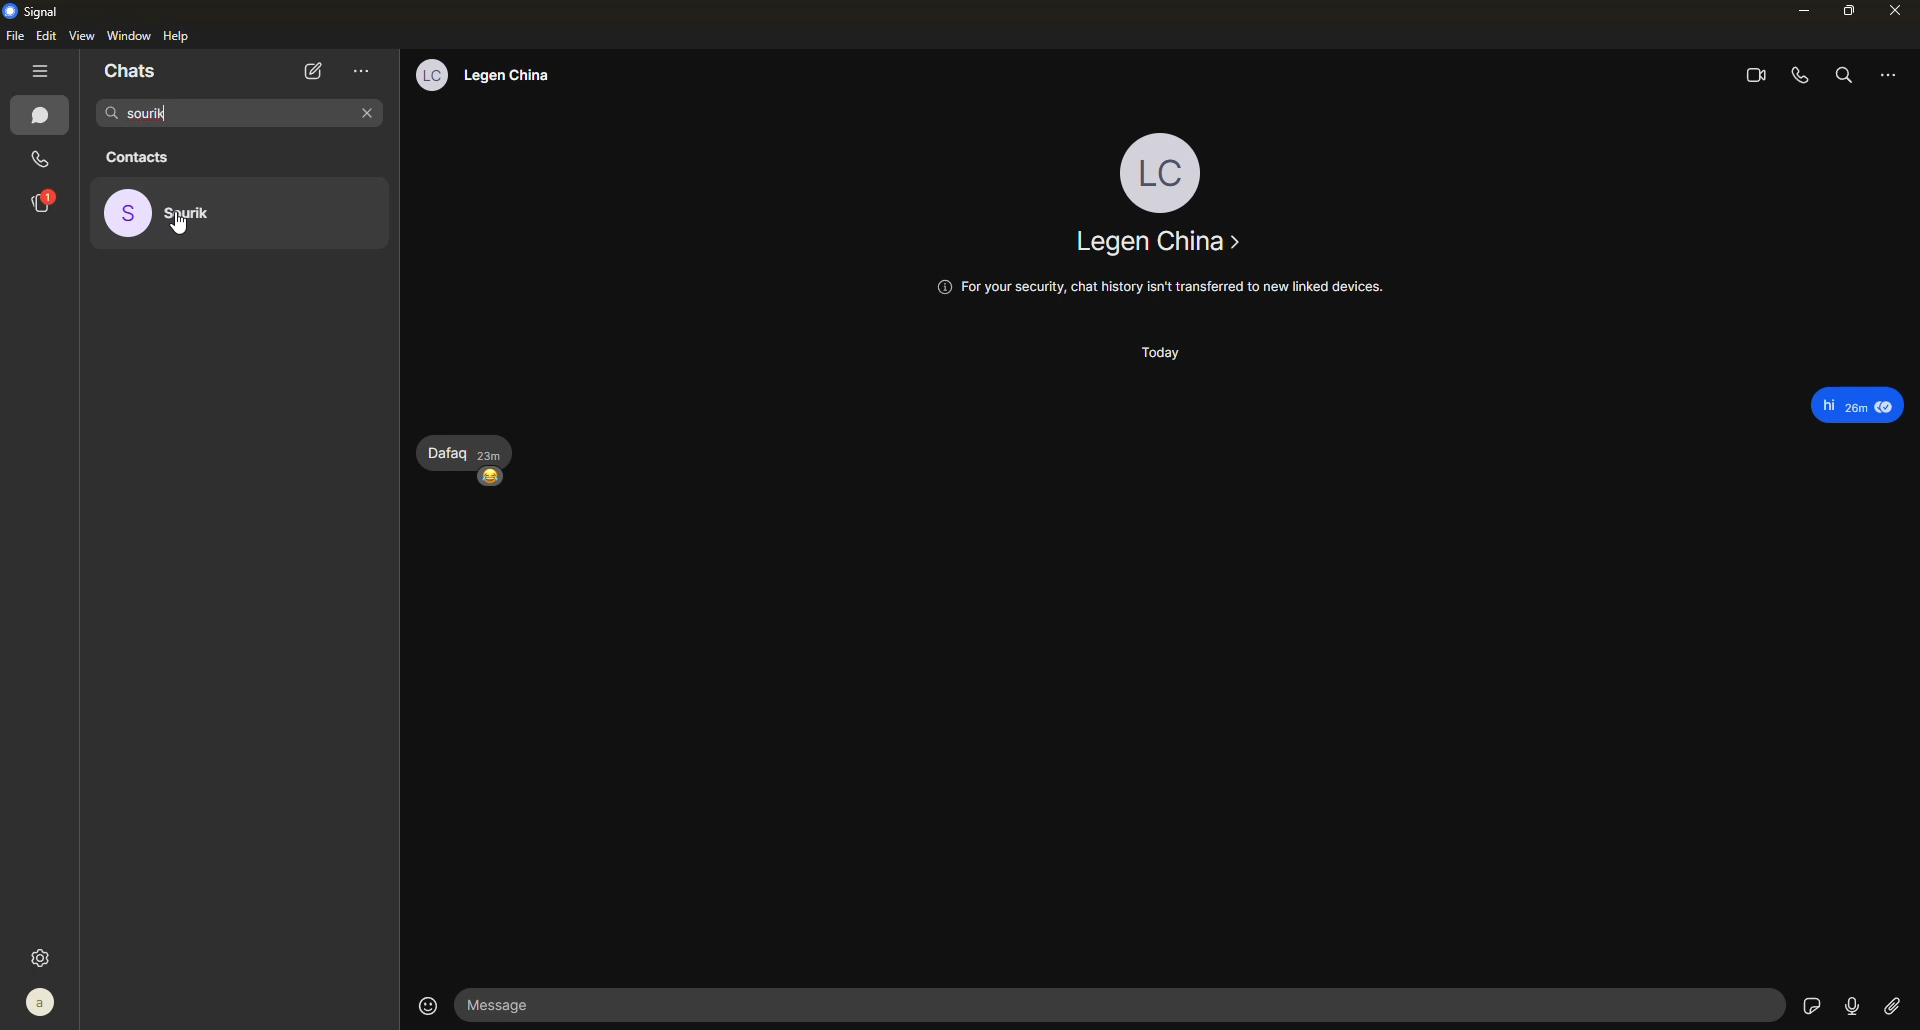 The image size is (1920, 1030). What do you see at coordinates (365, 113) in the screenshot?
I see `close` at bounding box center [365, 113].